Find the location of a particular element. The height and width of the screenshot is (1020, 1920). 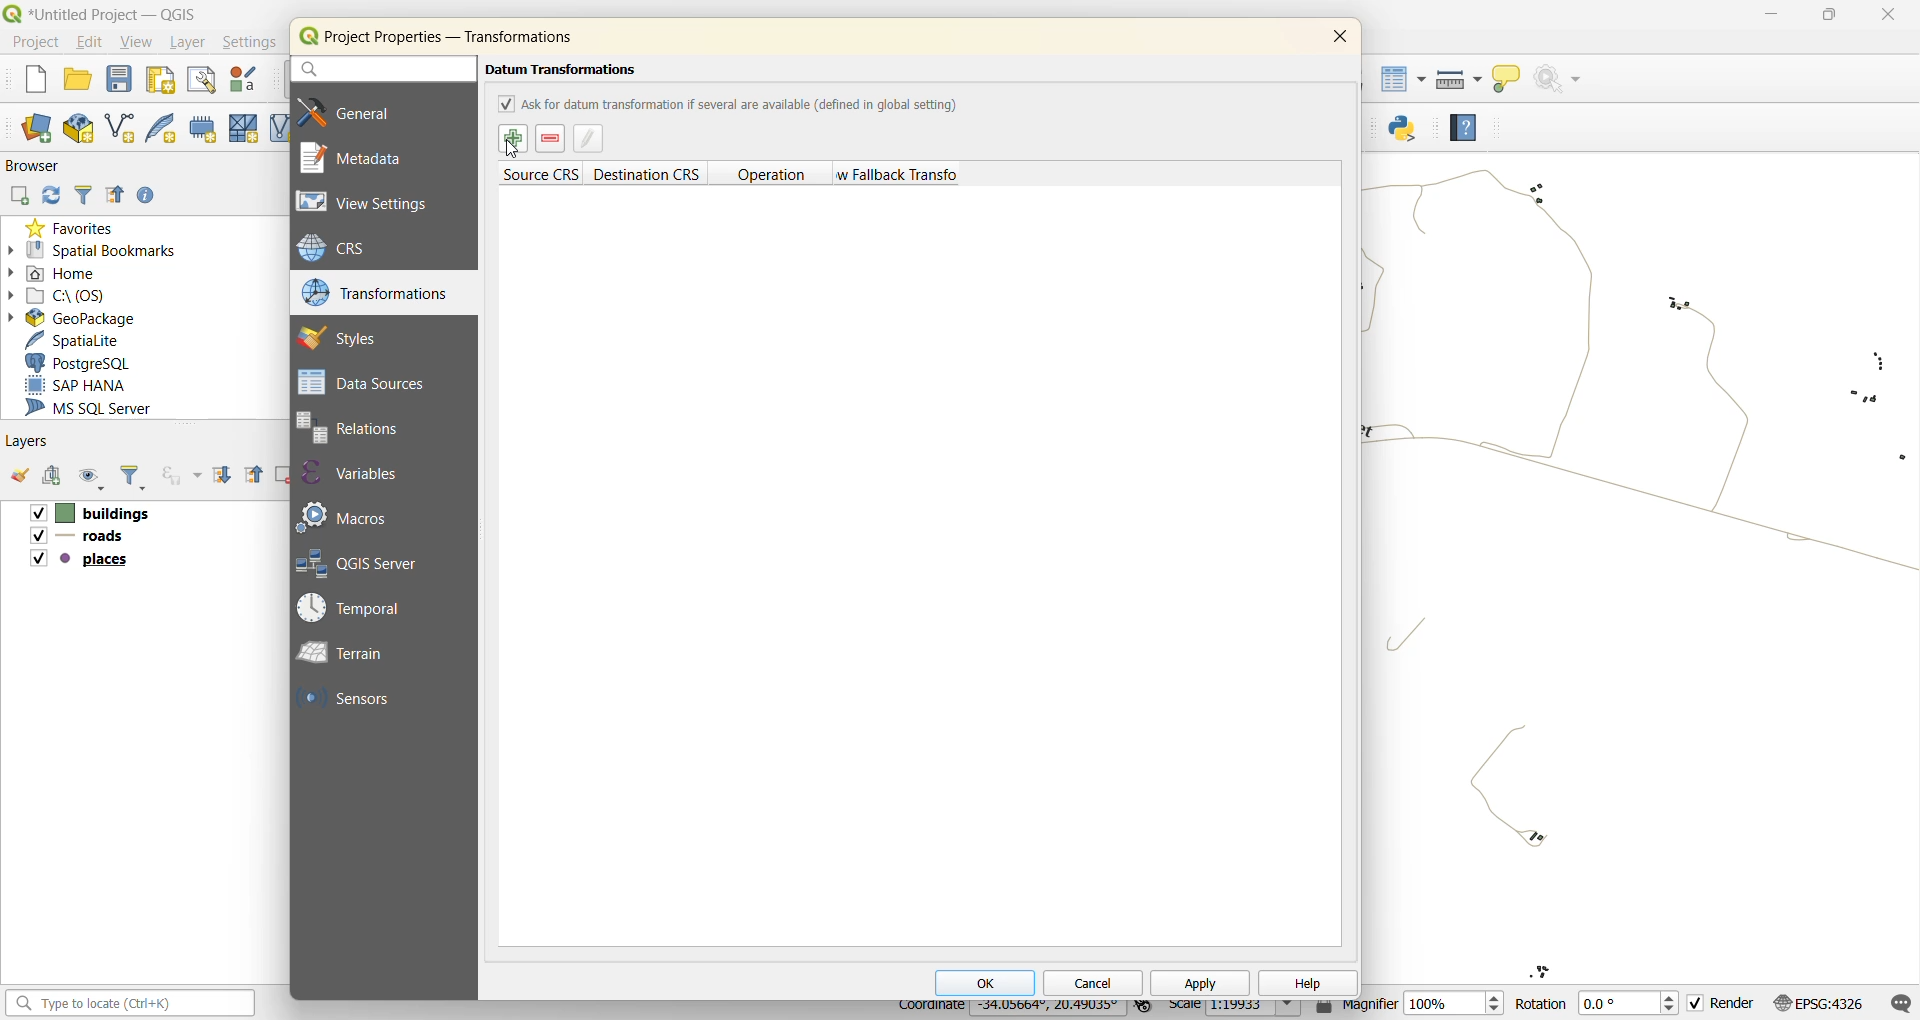

temporal is located at coordinates (358, 609).